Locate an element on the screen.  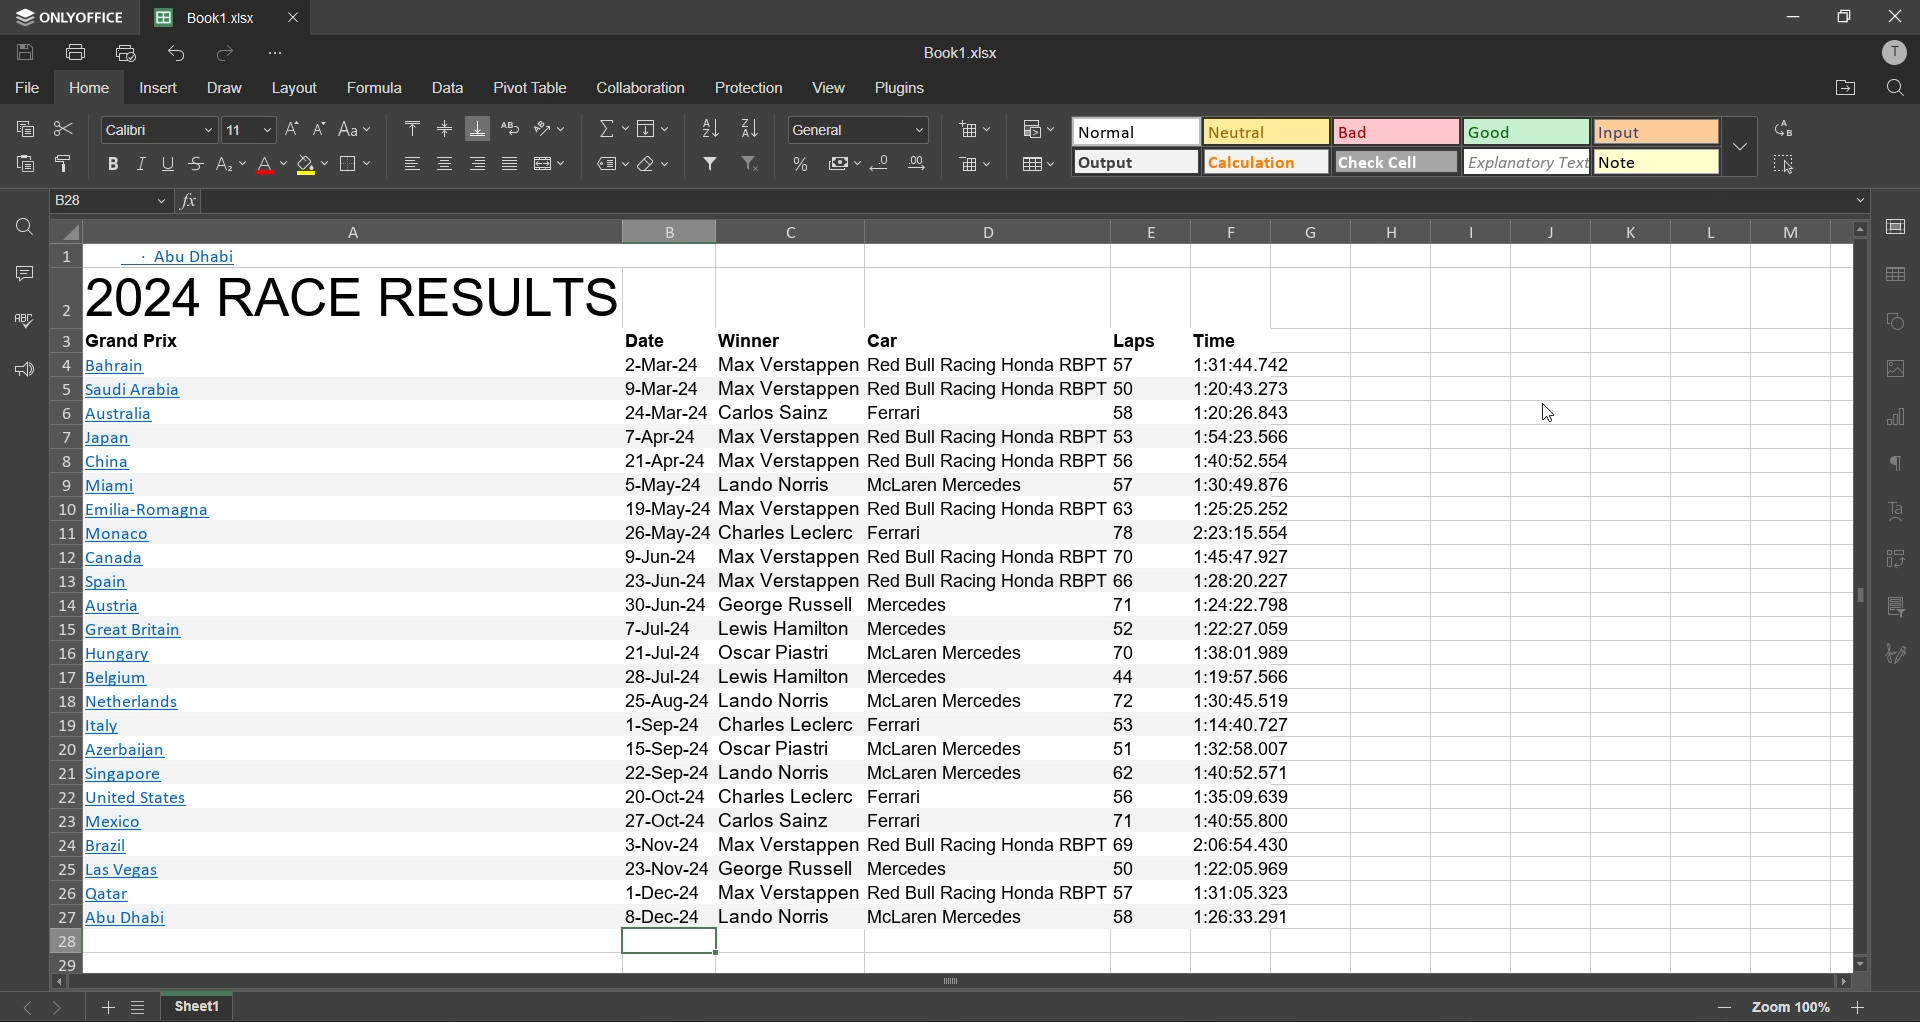
select total sheet is located at coordinates (67, 229).